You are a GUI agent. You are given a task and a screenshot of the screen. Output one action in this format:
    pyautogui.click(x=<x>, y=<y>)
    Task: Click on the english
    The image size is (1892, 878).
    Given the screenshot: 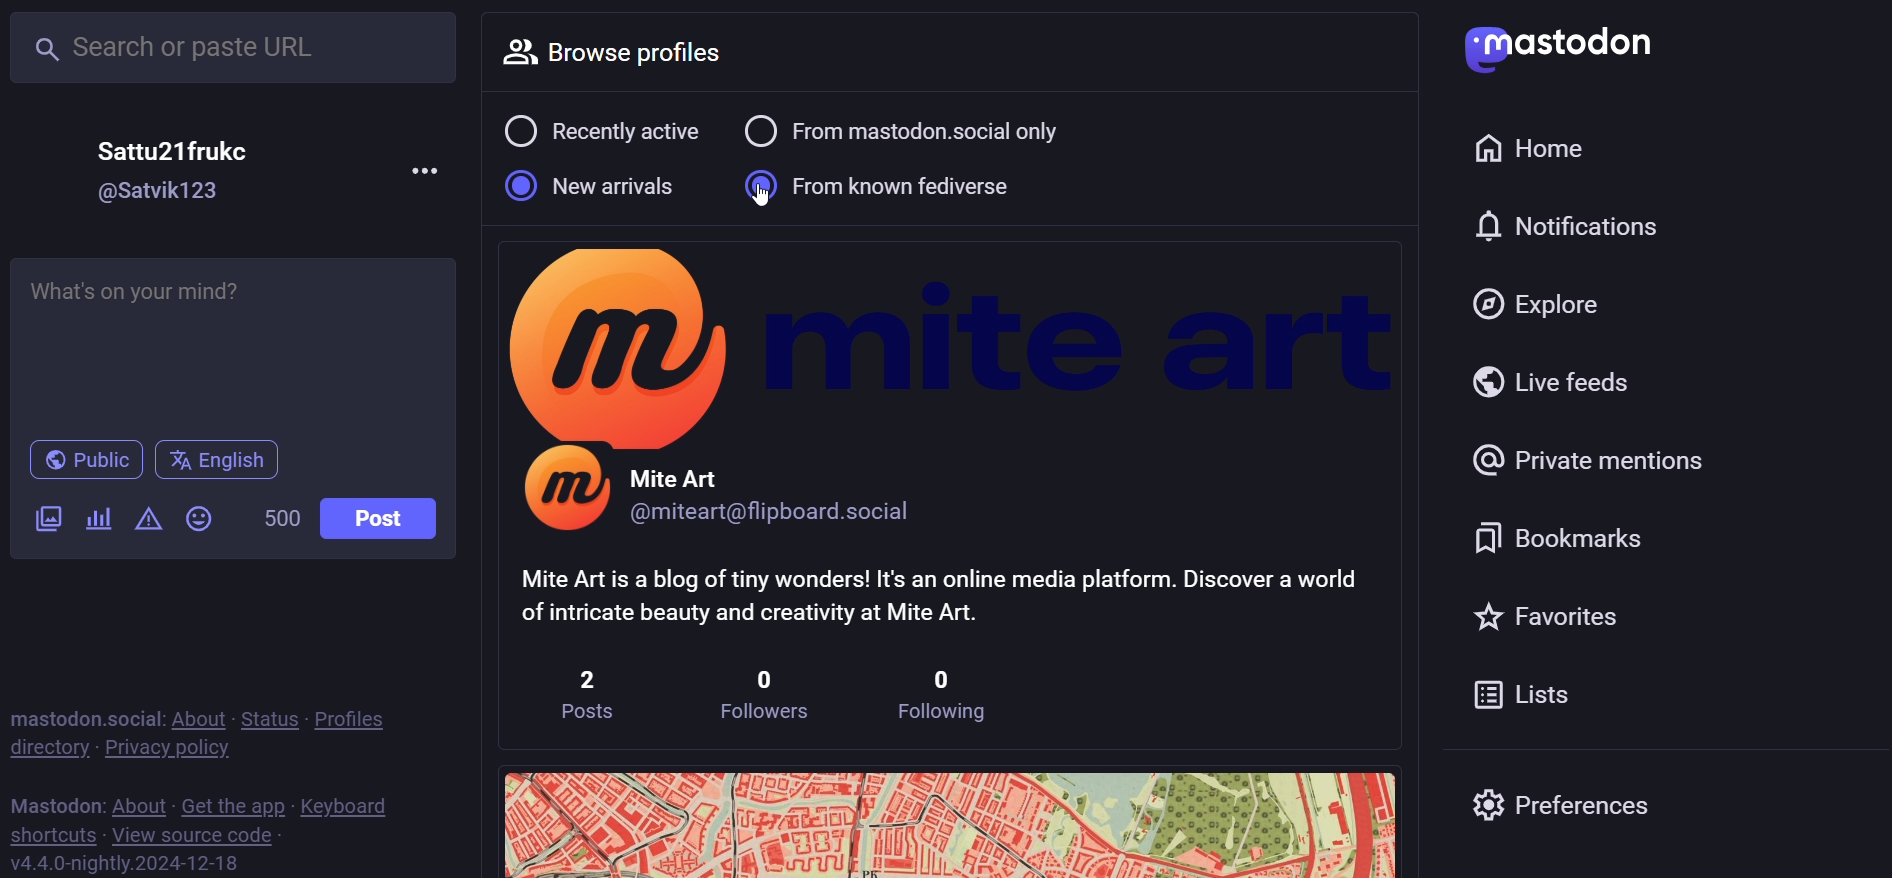 What is the action you would take?
    pyautogui.click(x=218, y=463)
    